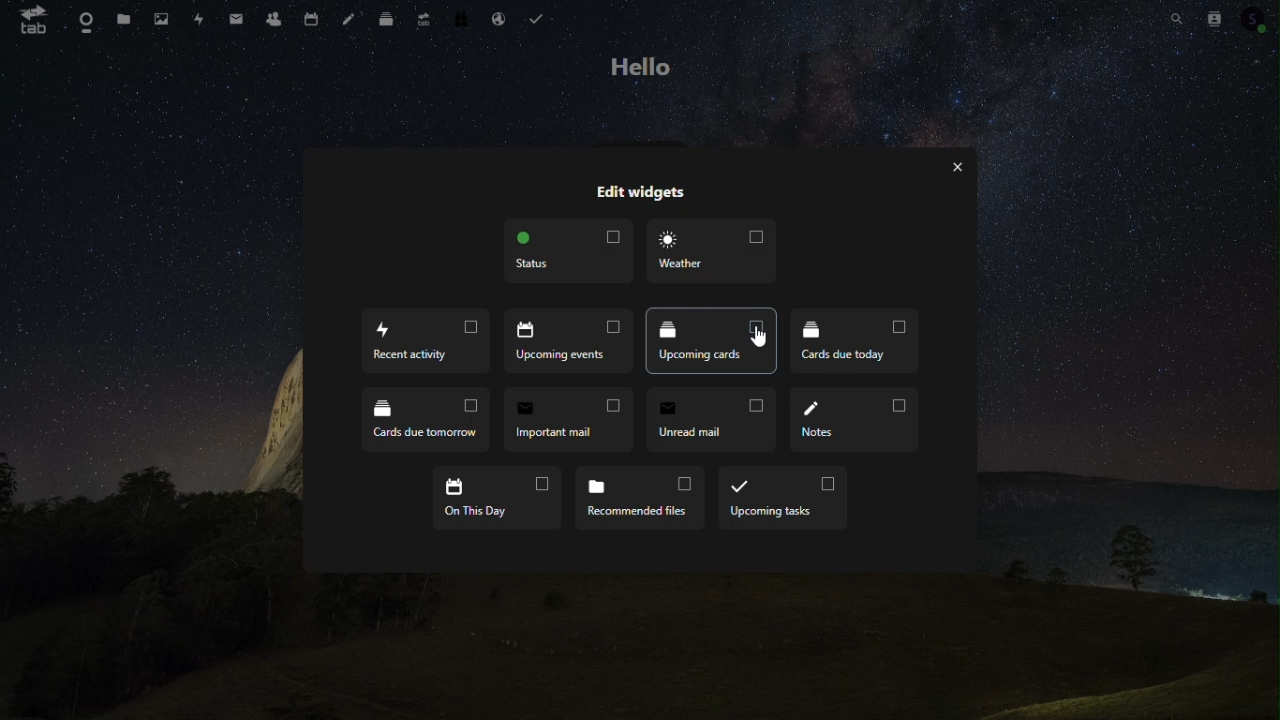 This screenshot has height=720, width=1280. What do you see at coordinates (425, 16) in the screenshot?
I see `Upgrade` at bounding box center [425, 16].